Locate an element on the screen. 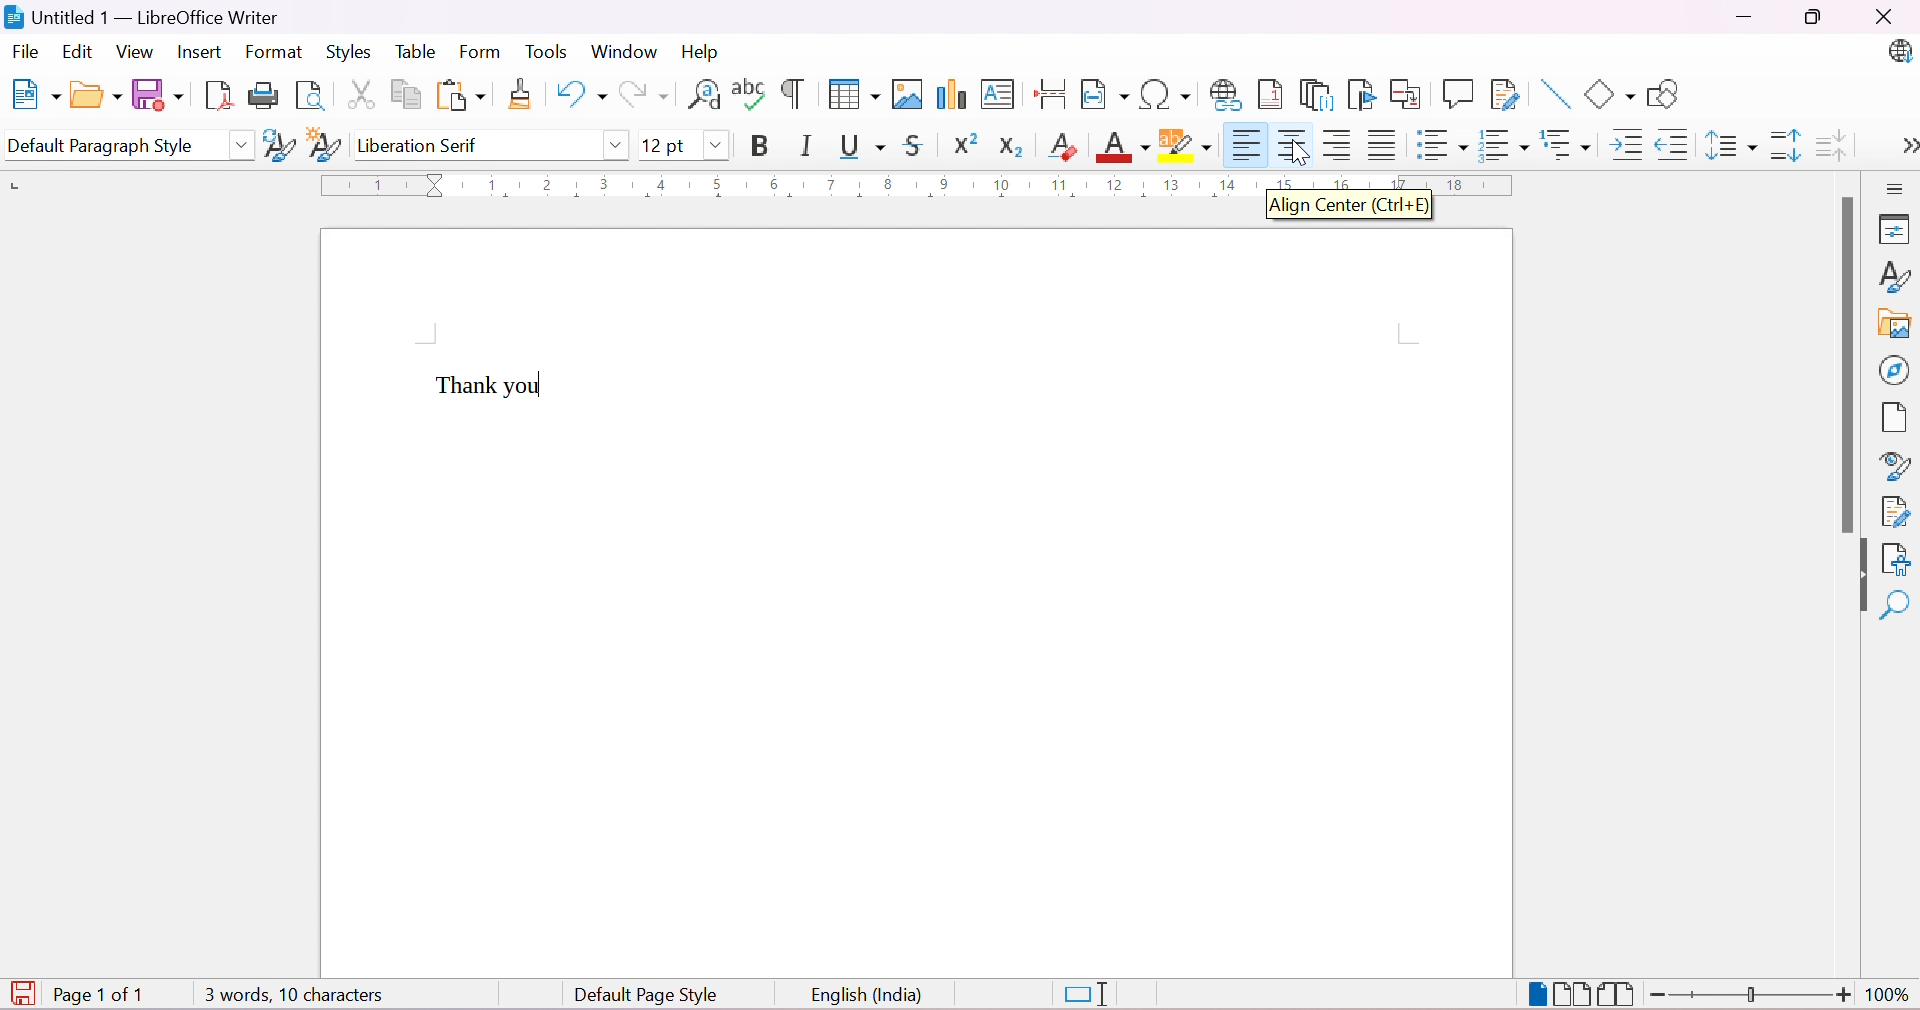 The height and width of the screenshot is (1010, 1920). Basic Shapes is located at coordinates (1610, 96).